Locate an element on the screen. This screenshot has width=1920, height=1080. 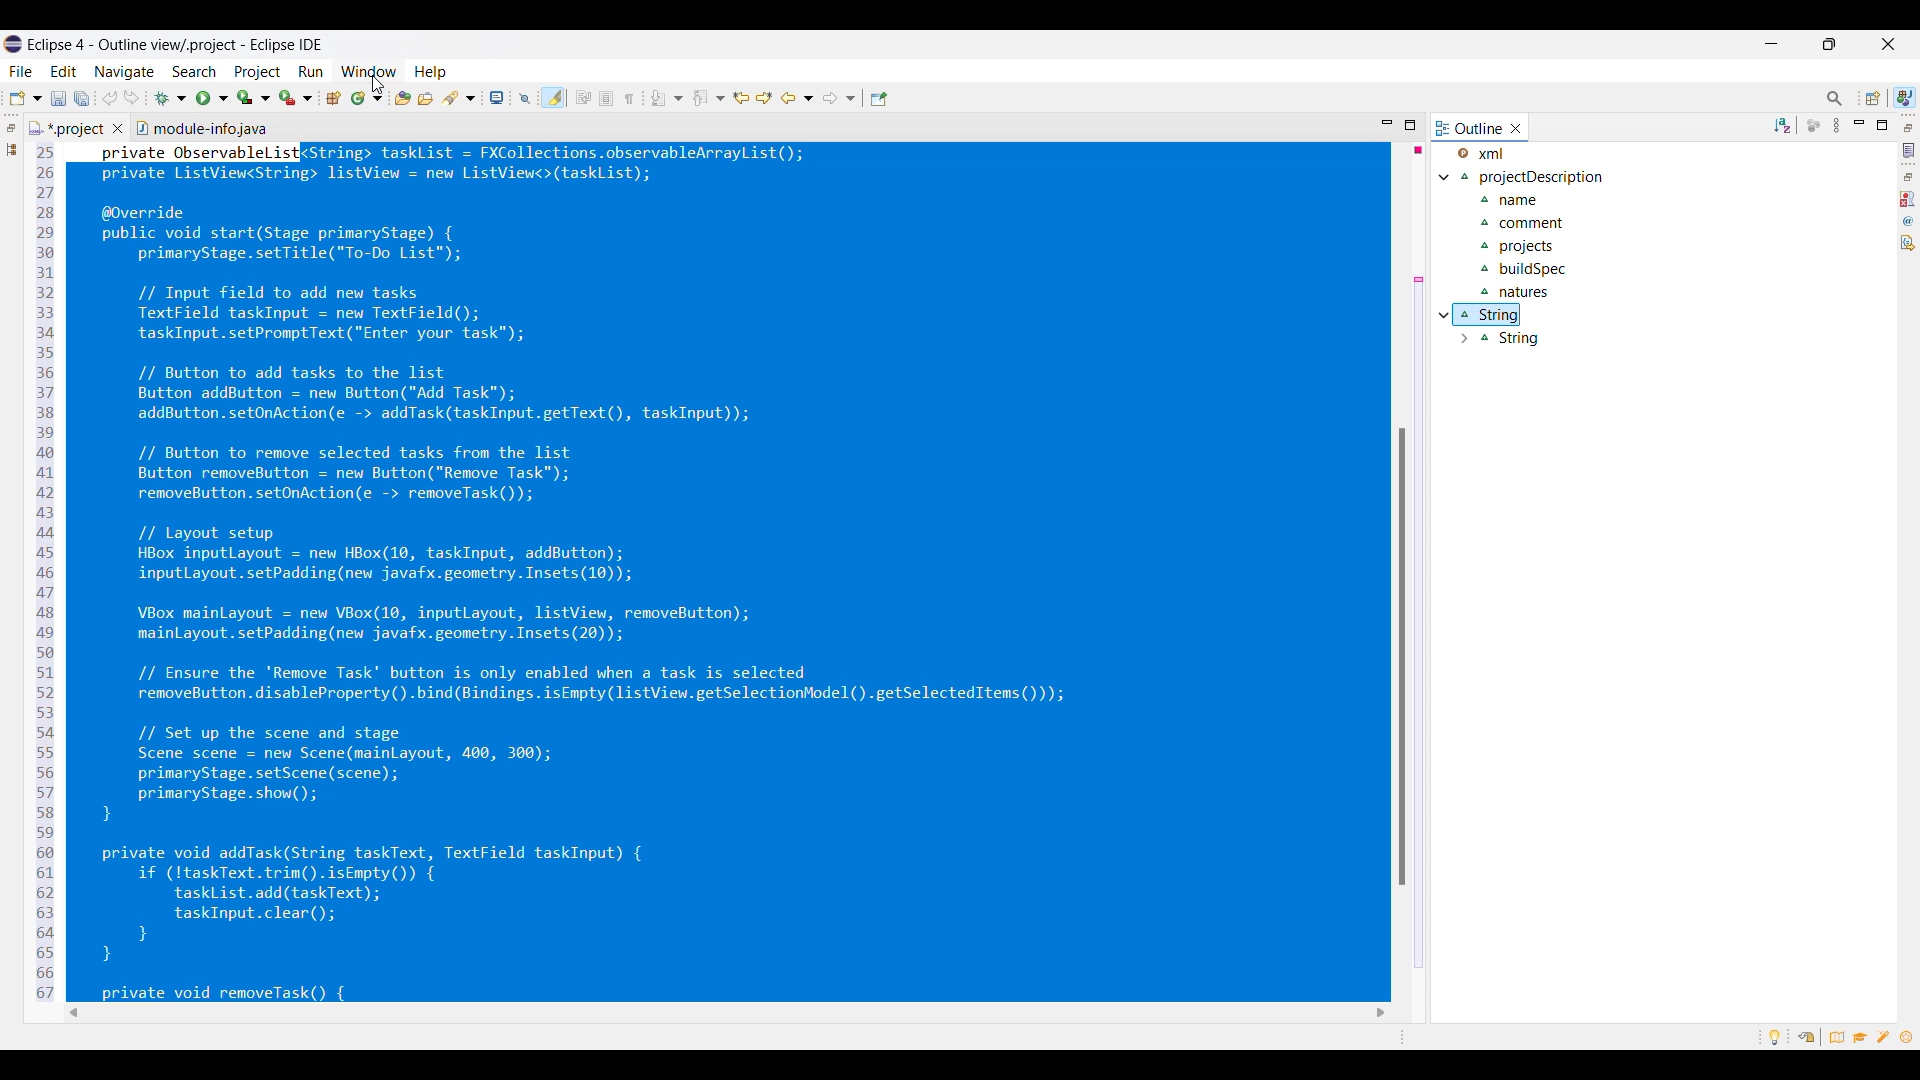
Project menu is located at coordinates (257, 72).